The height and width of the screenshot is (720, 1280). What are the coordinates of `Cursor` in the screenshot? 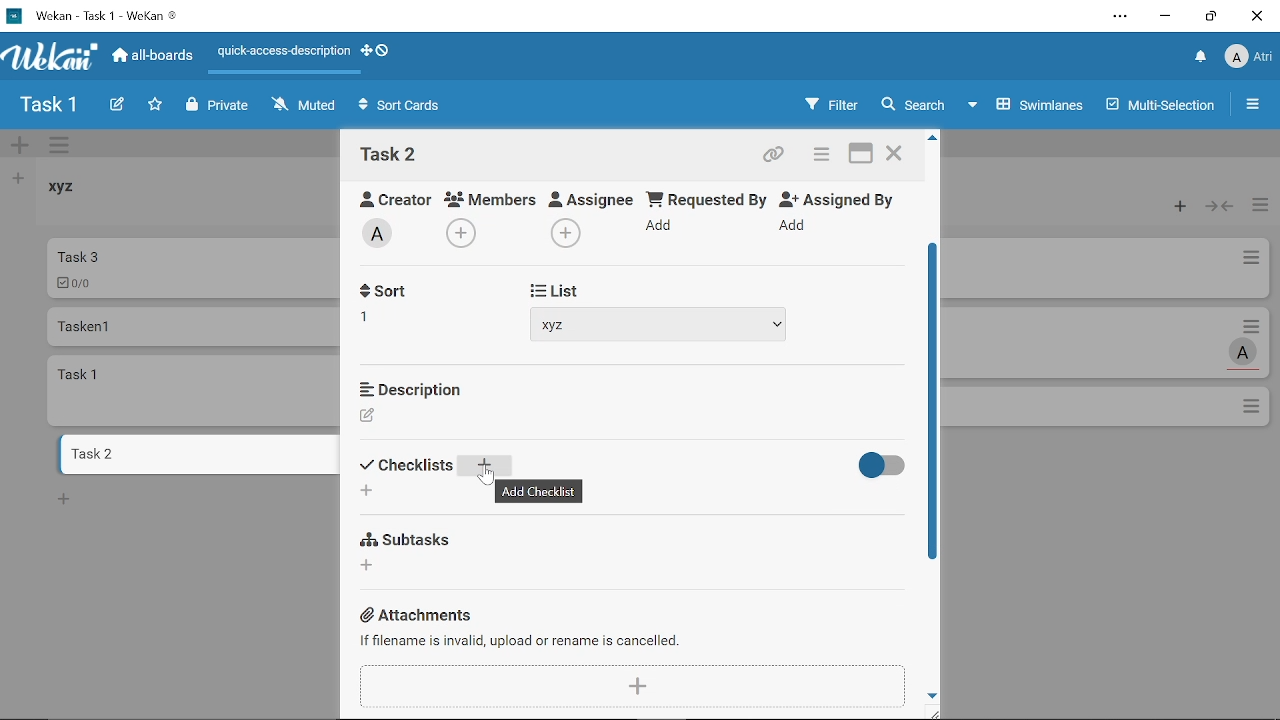 It's located at (488, 478).